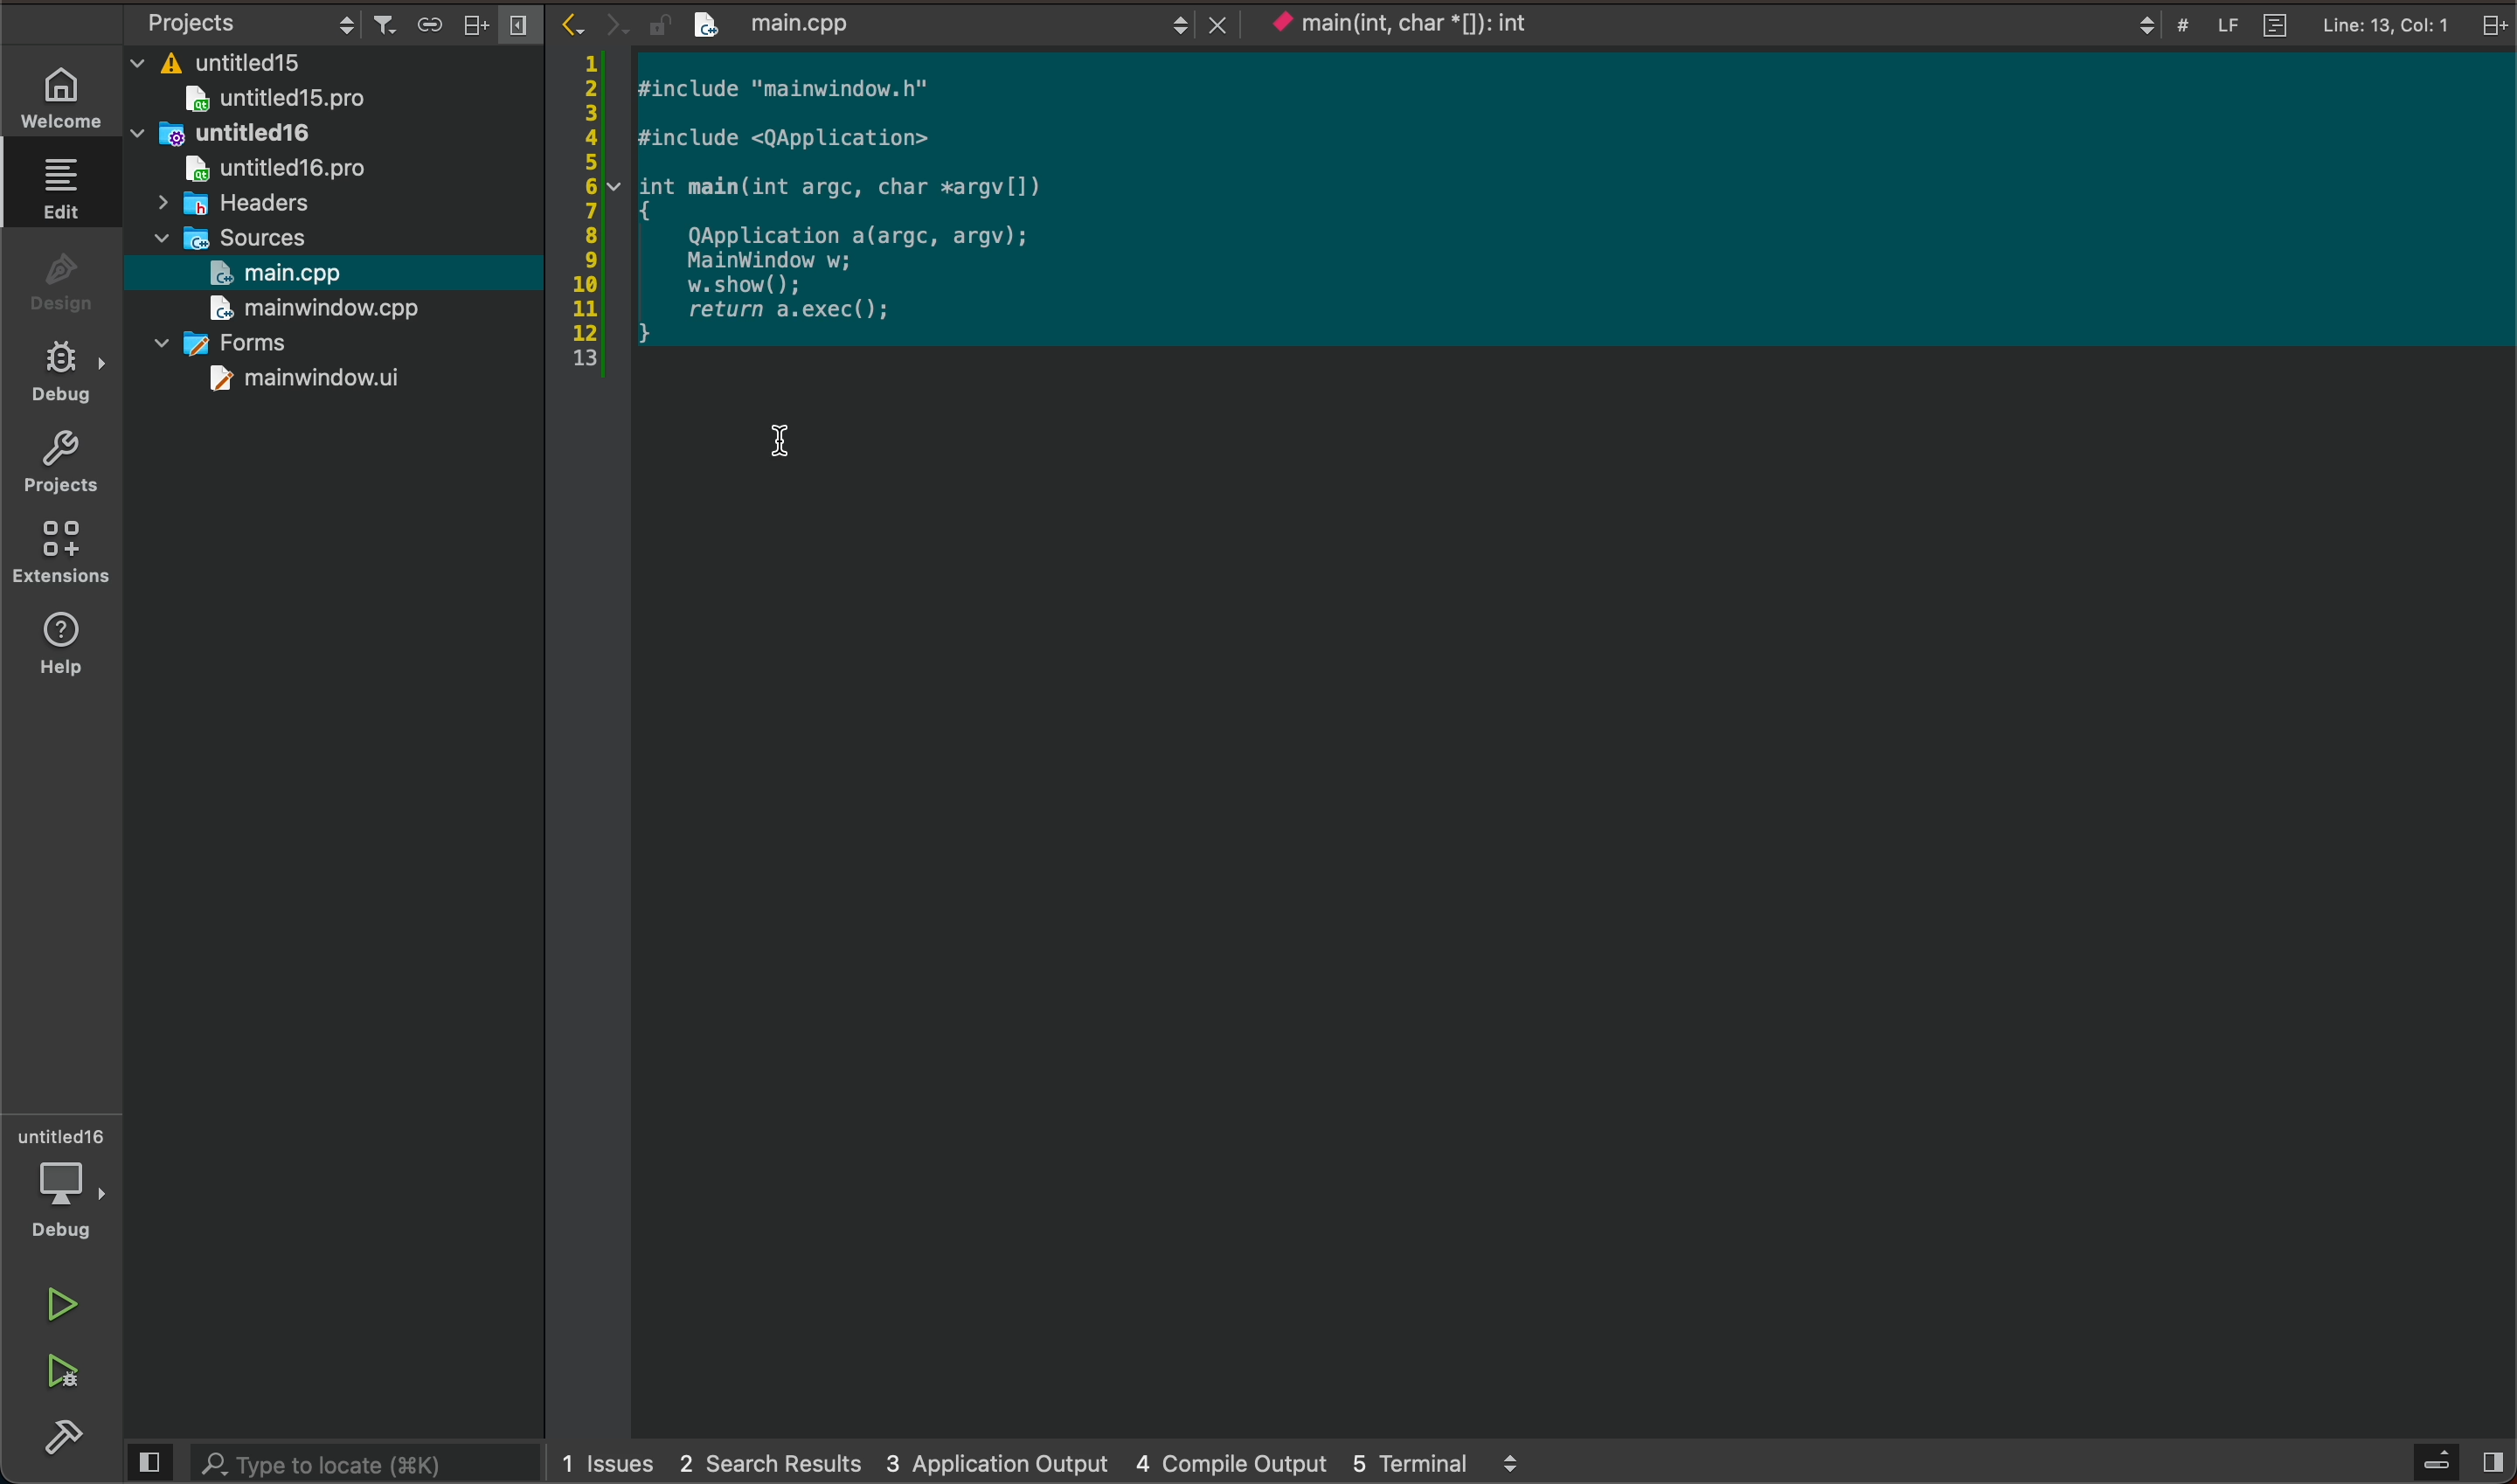 The width and height of the screenshot is (2517, 1484). I want to click on untitledpro, so click(284, 170).